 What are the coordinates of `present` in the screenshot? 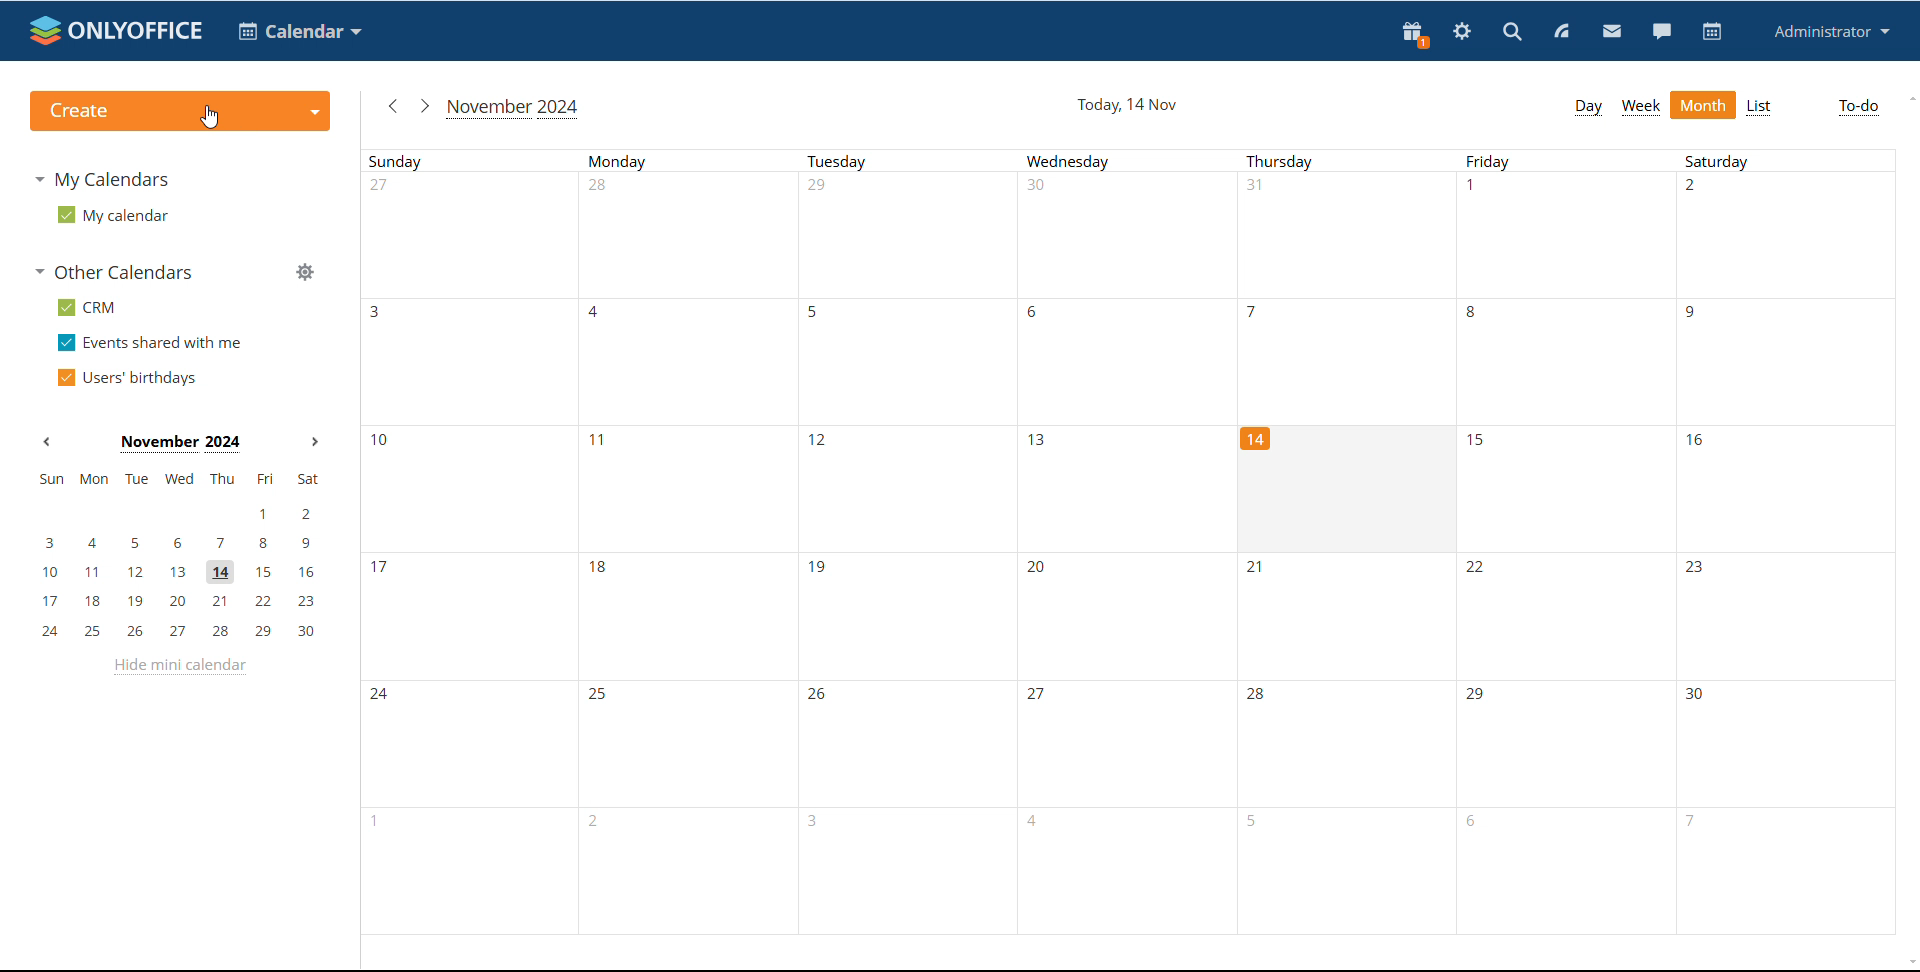 It's located at (1413, 34).